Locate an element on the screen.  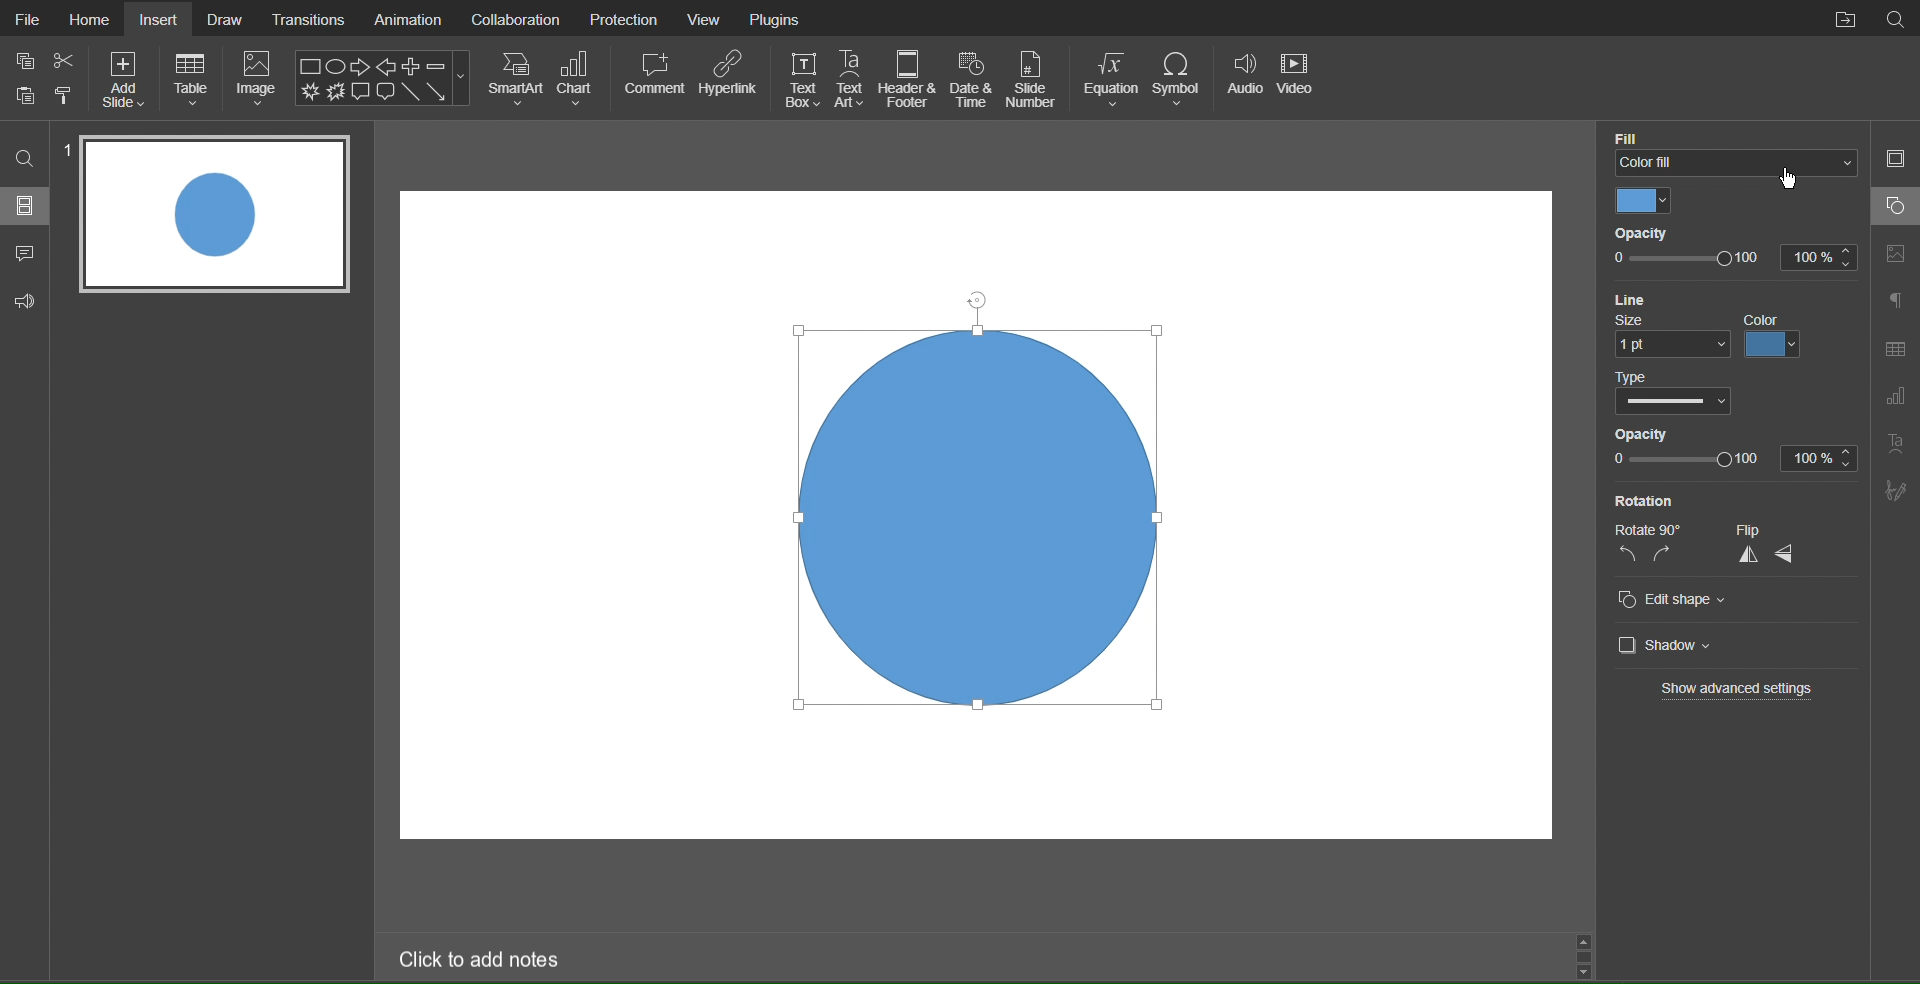
Draw is located at coordinates (227, 18).